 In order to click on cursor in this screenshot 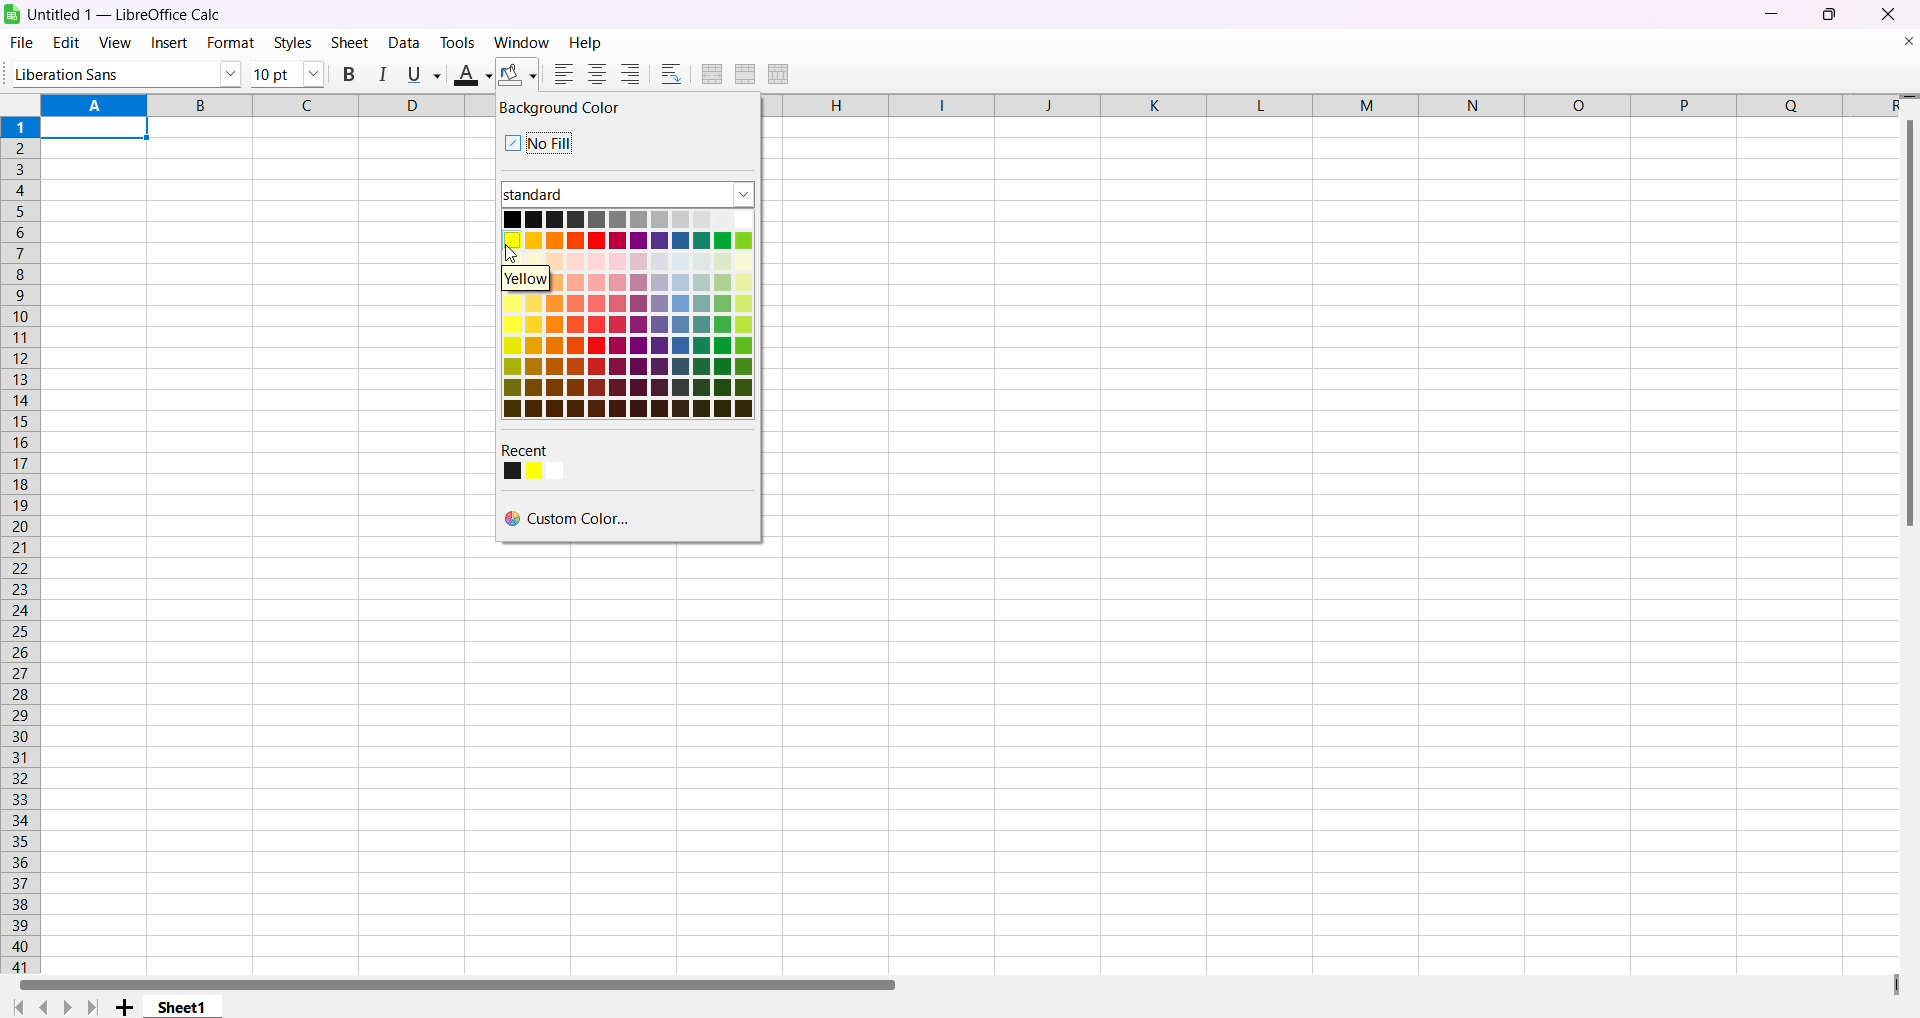, I will do `click(513, 254)`.